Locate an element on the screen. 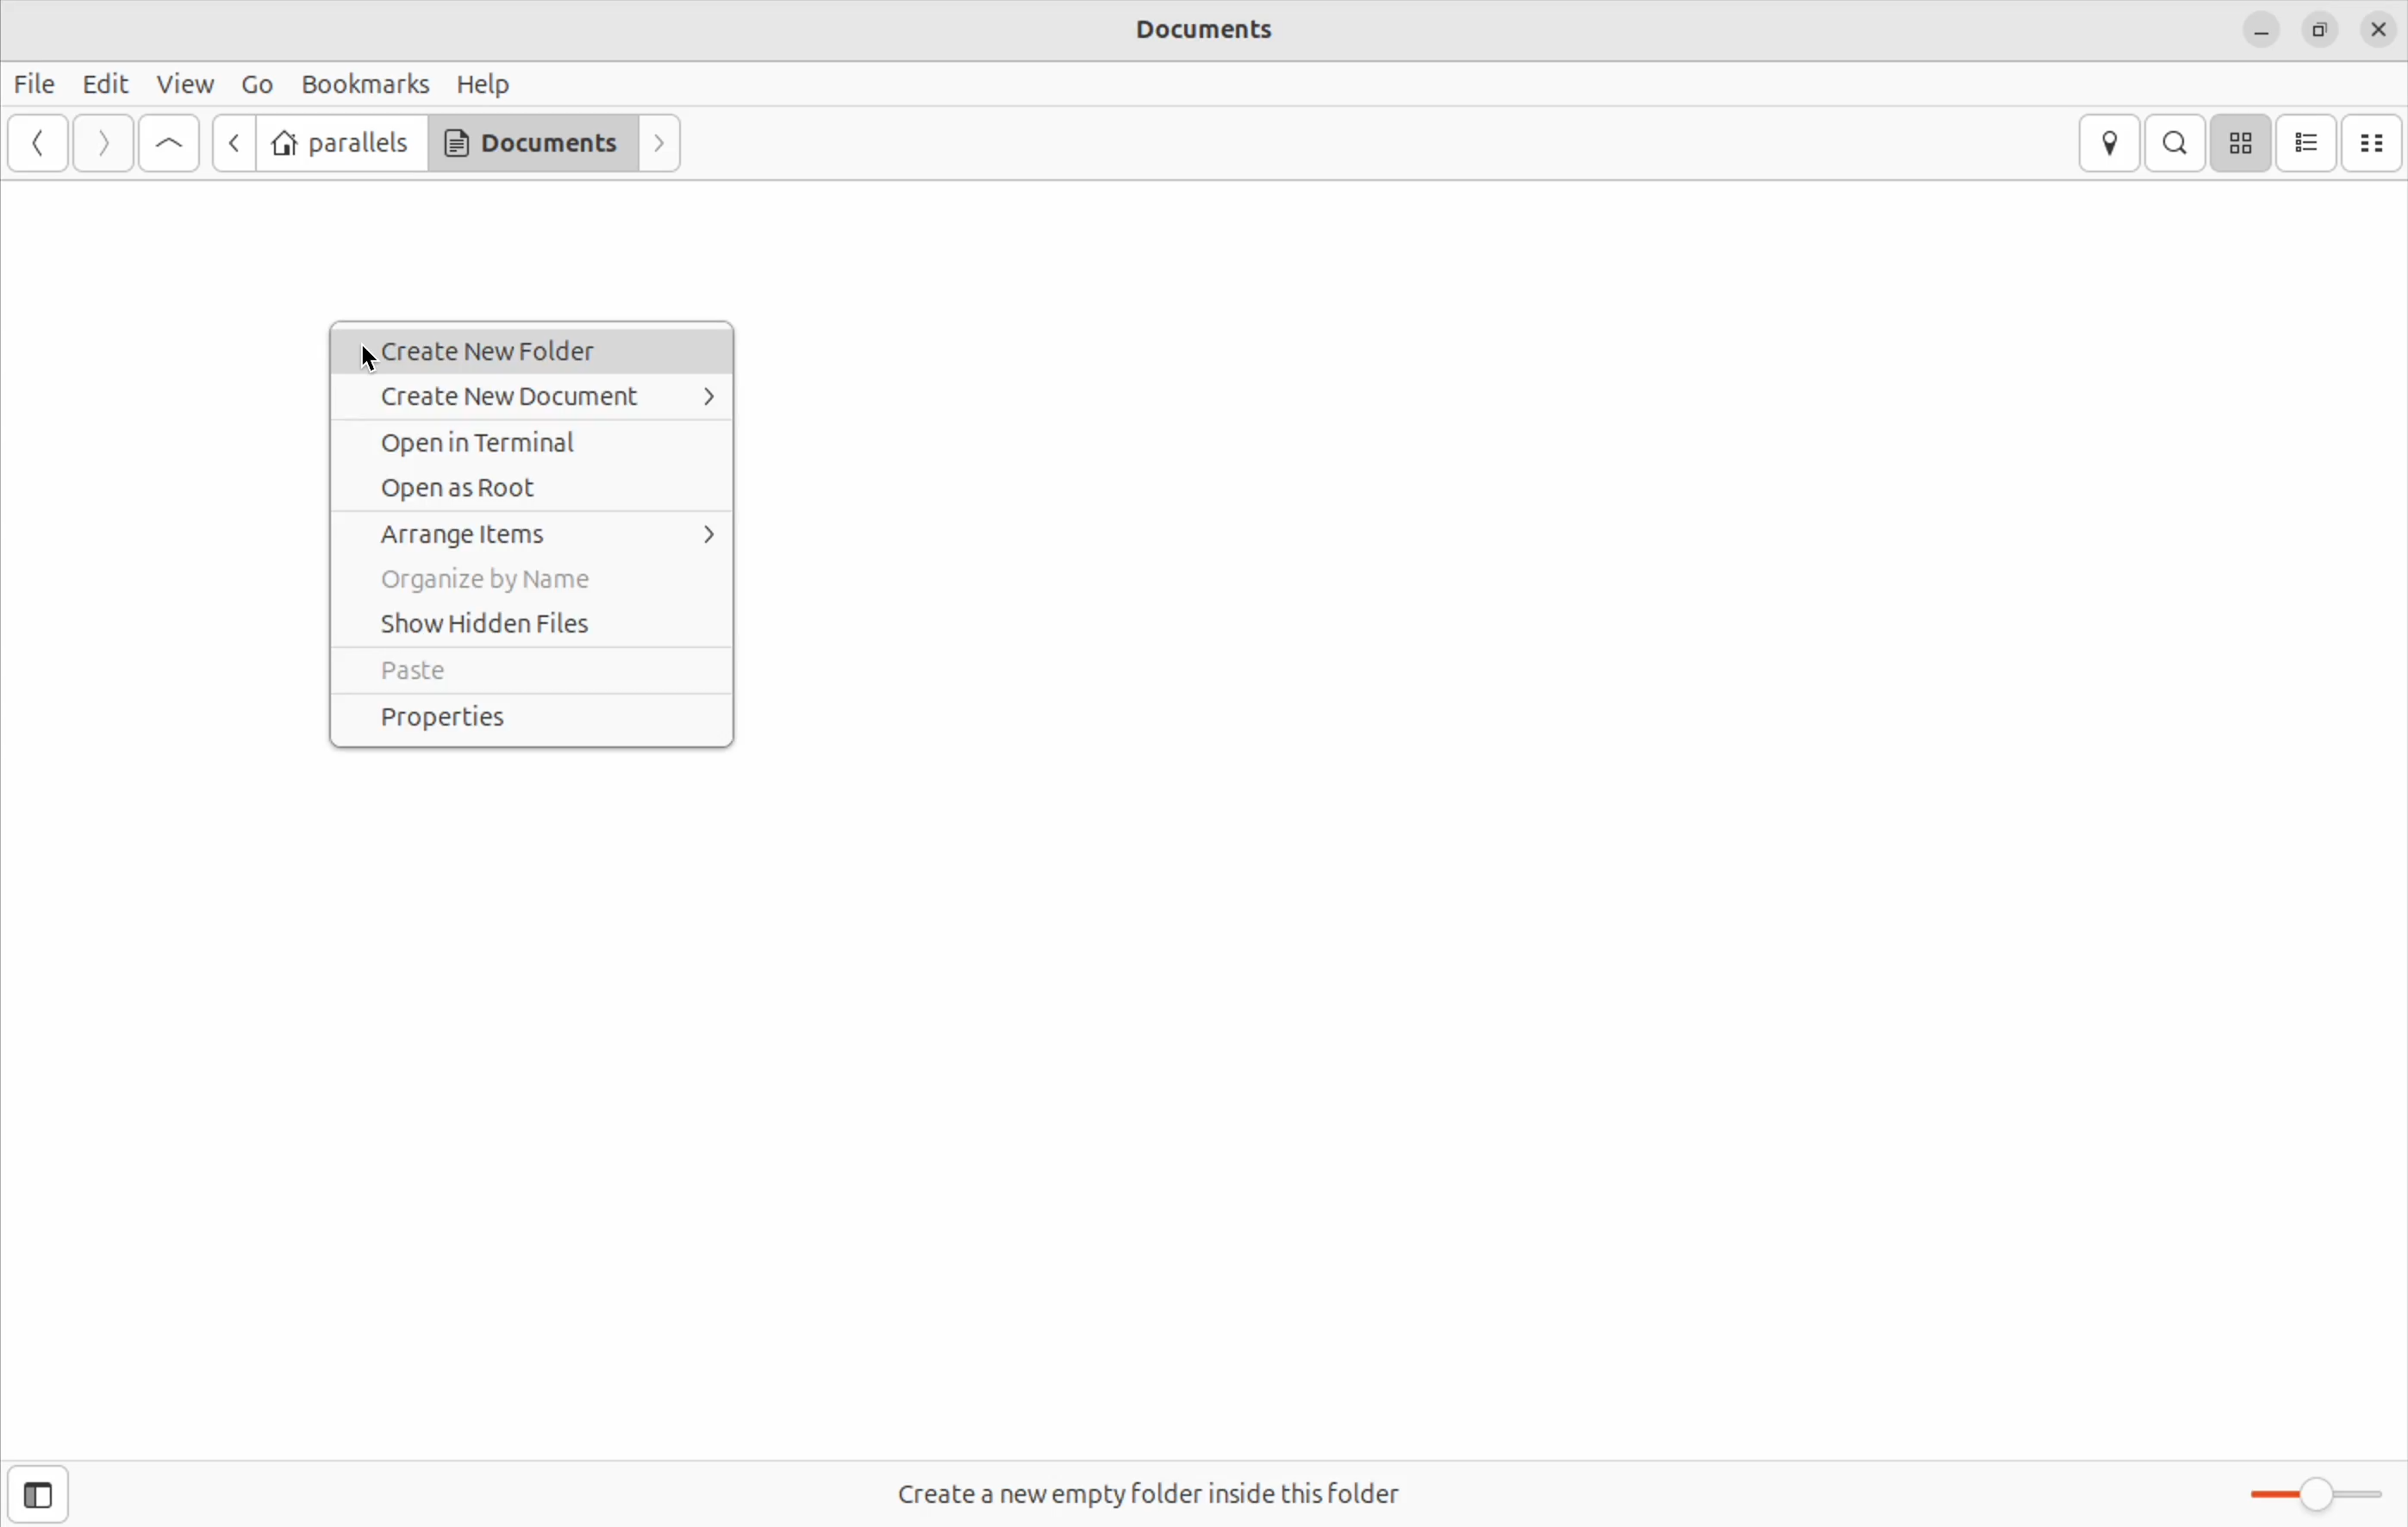 This screenshot has width=2408, height=1527. Edit is located at coordinates (106, 82).